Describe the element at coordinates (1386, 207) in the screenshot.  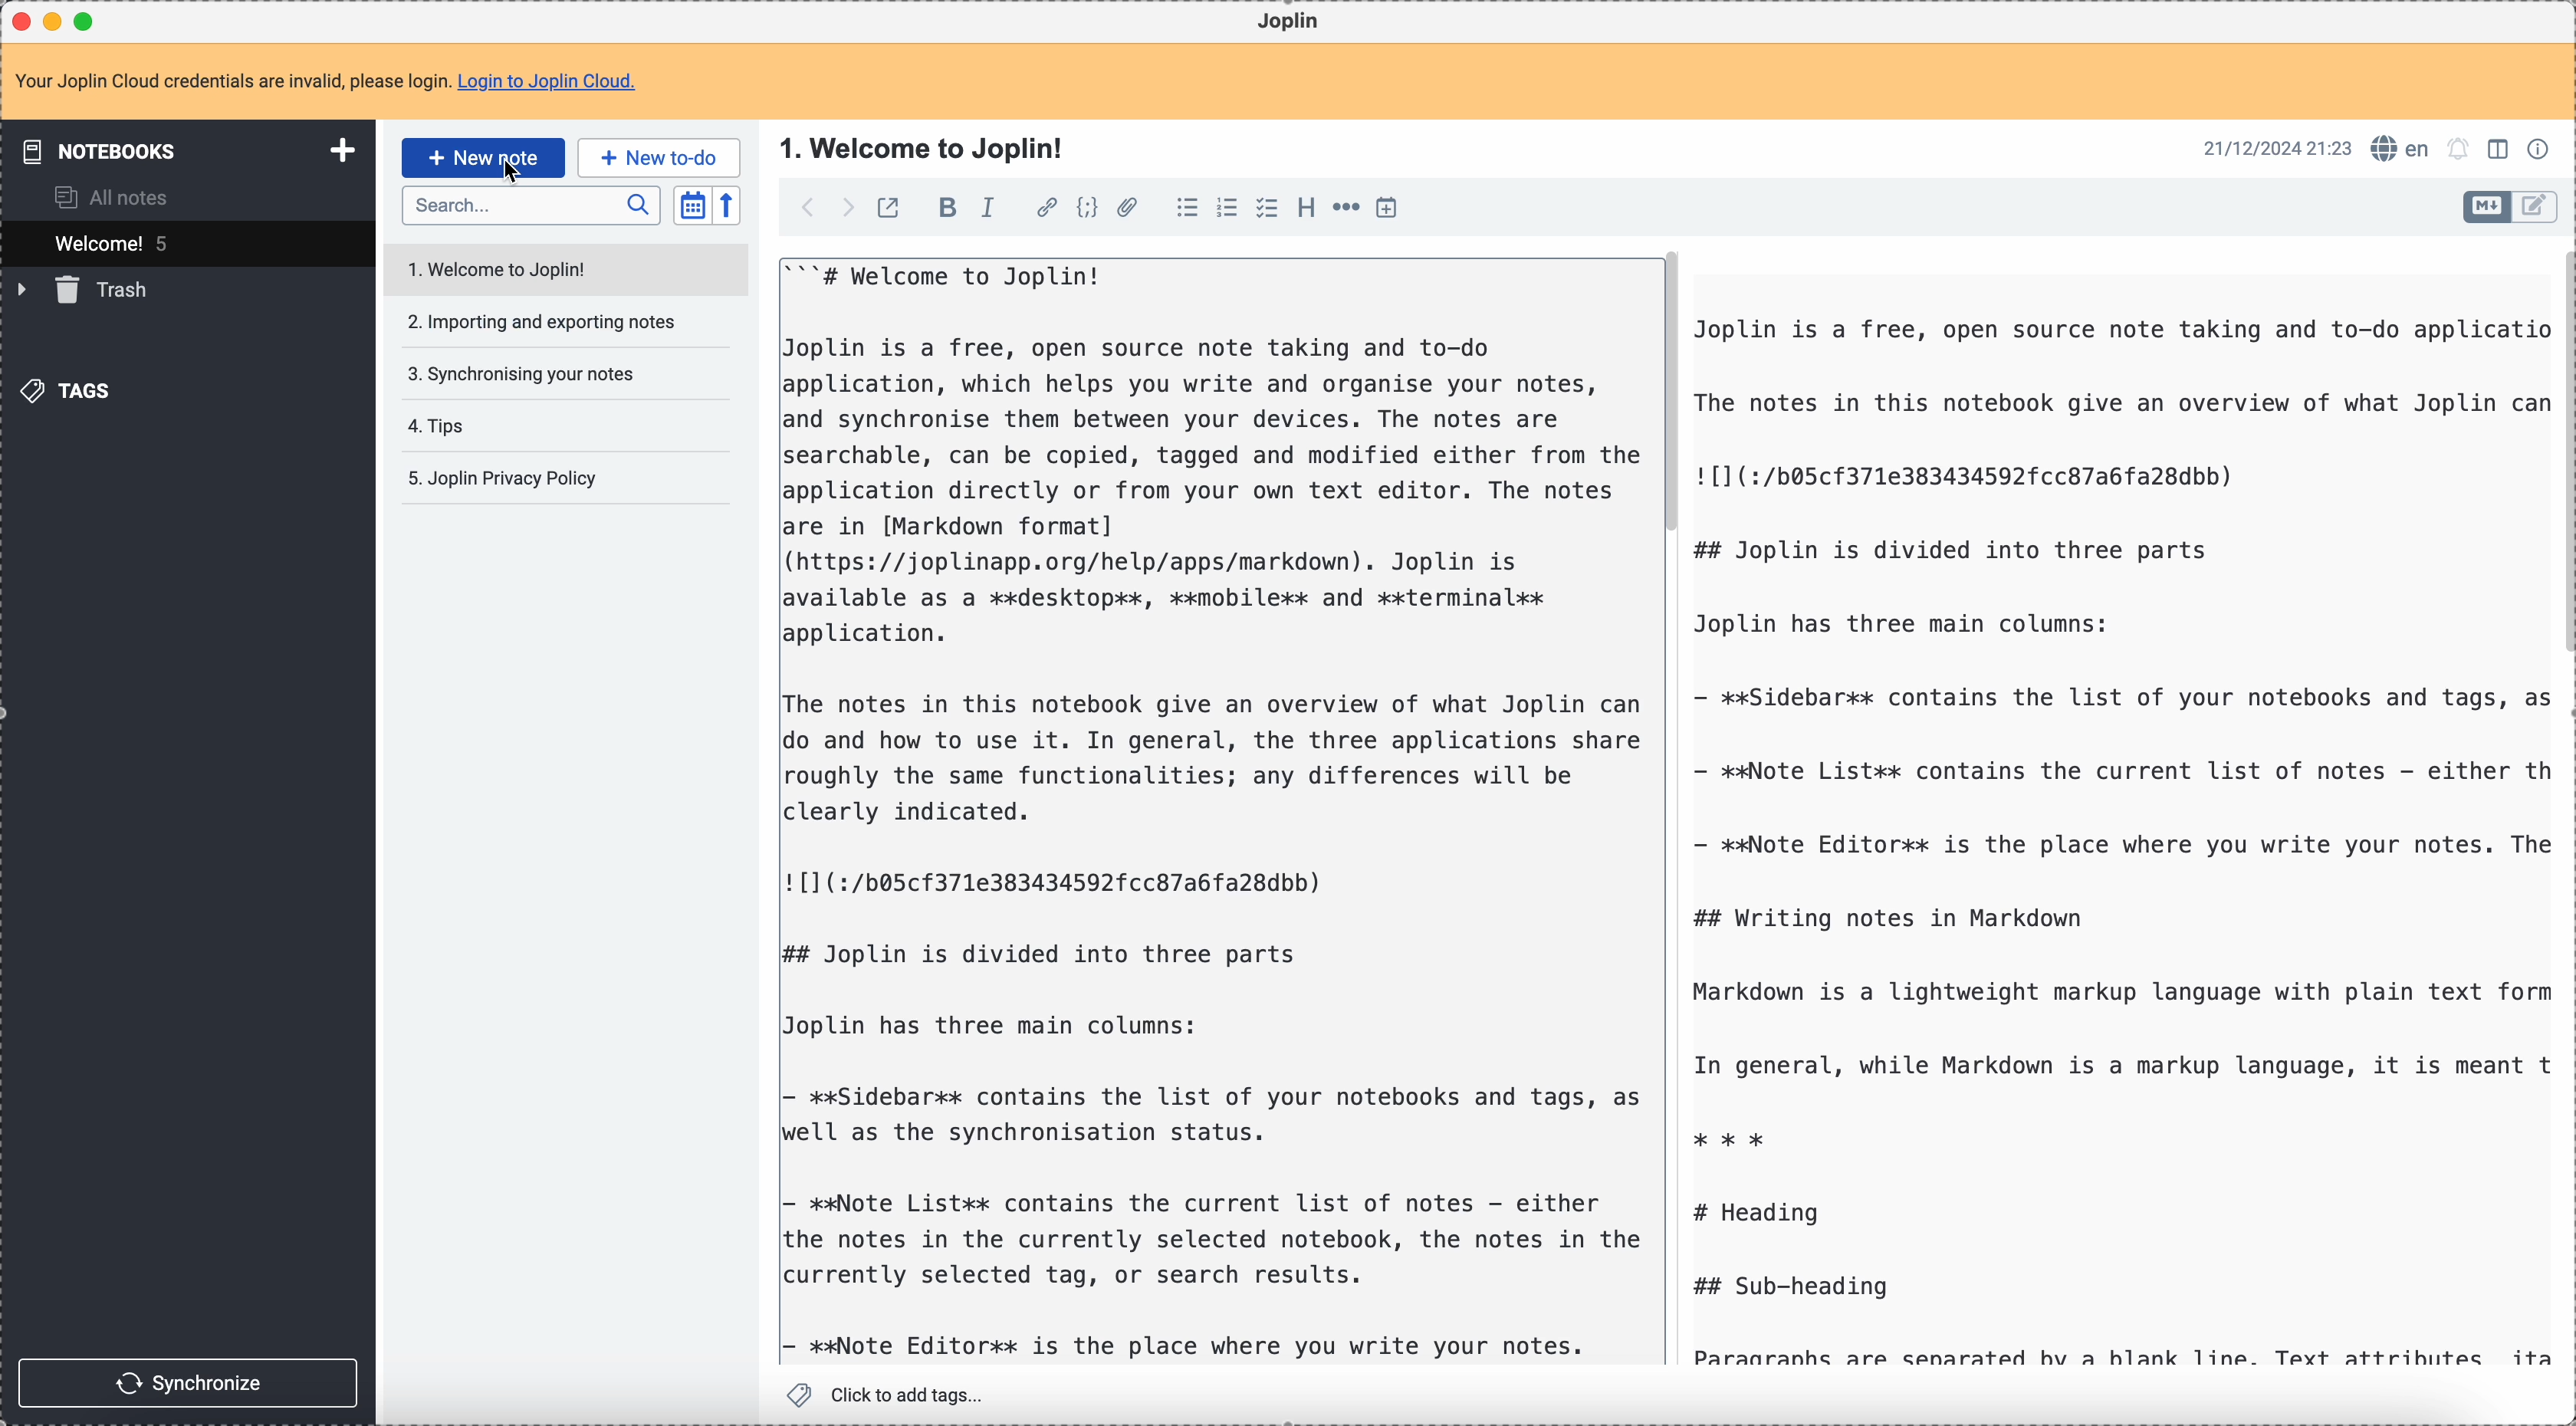
I see `insert time` at that location.